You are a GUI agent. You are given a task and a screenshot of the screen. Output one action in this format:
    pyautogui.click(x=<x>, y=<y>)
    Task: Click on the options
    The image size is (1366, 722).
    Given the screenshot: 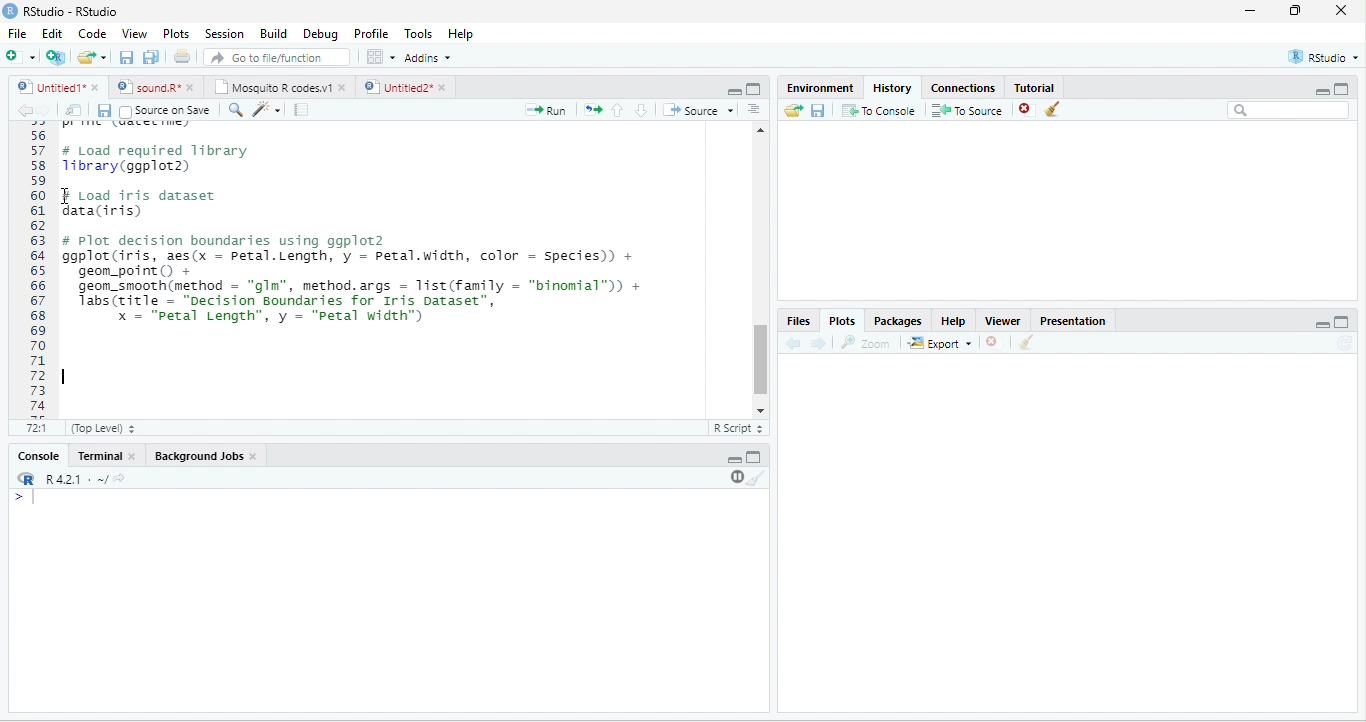 What is the action you would take?
    pyautogui.click(x=381, y=57)
    